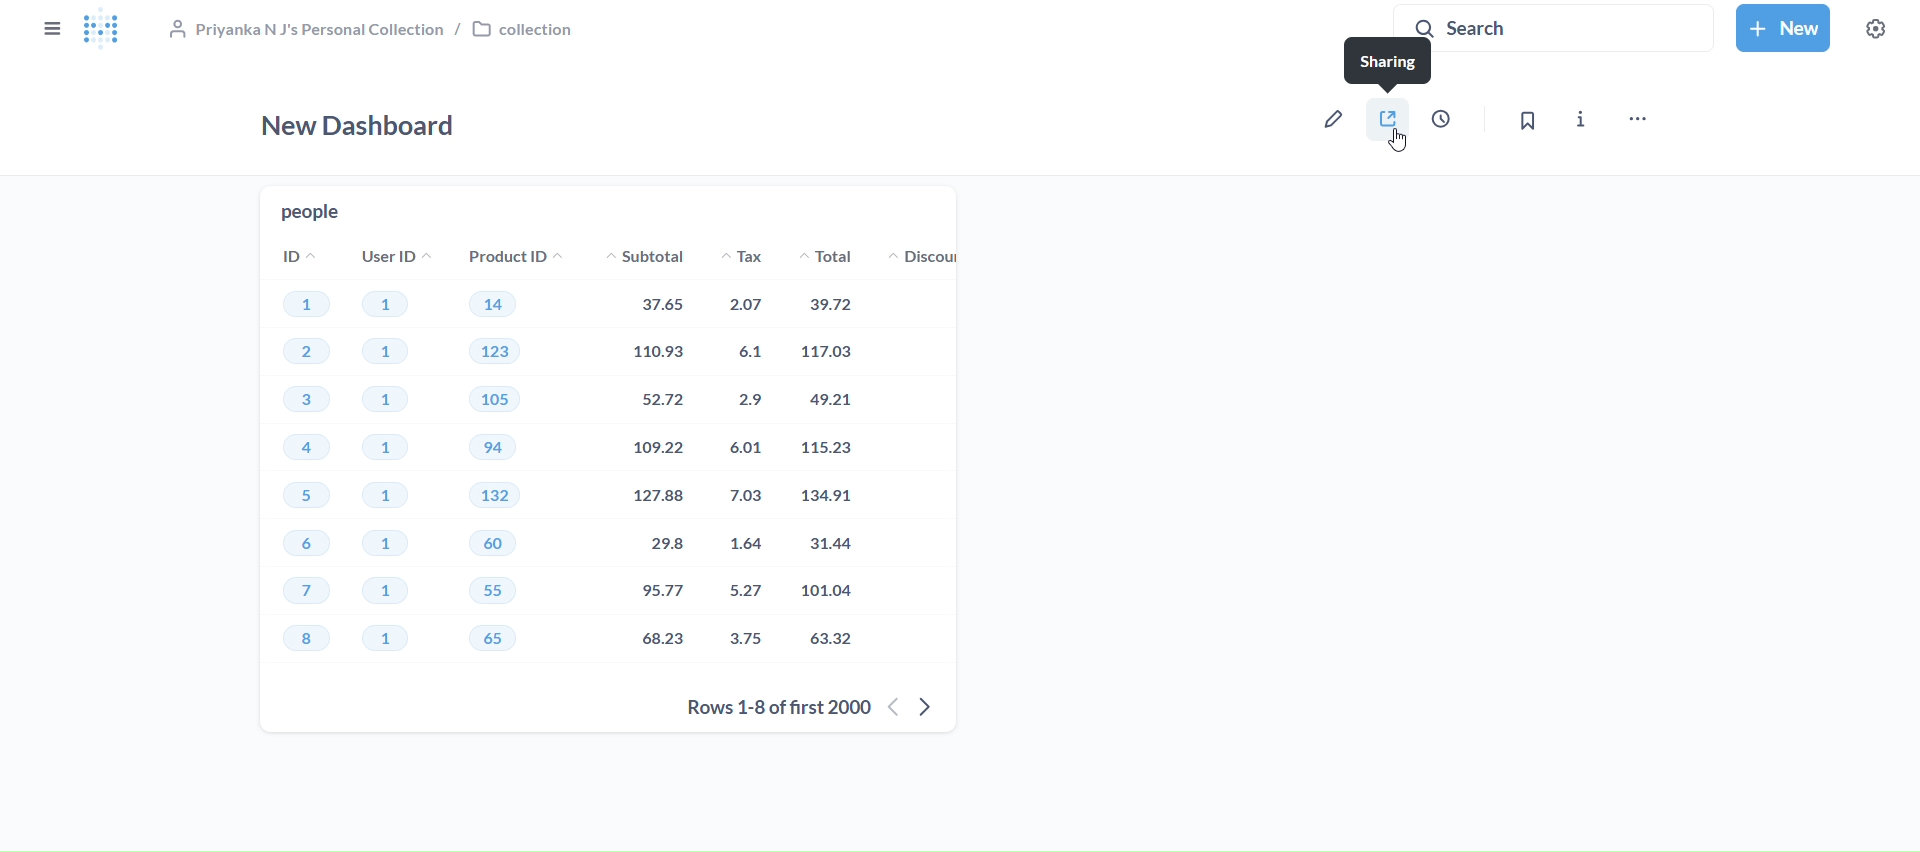  Describe the element at coordinates (1524, 122) in the screenshot. I see `bookmark` at that location.